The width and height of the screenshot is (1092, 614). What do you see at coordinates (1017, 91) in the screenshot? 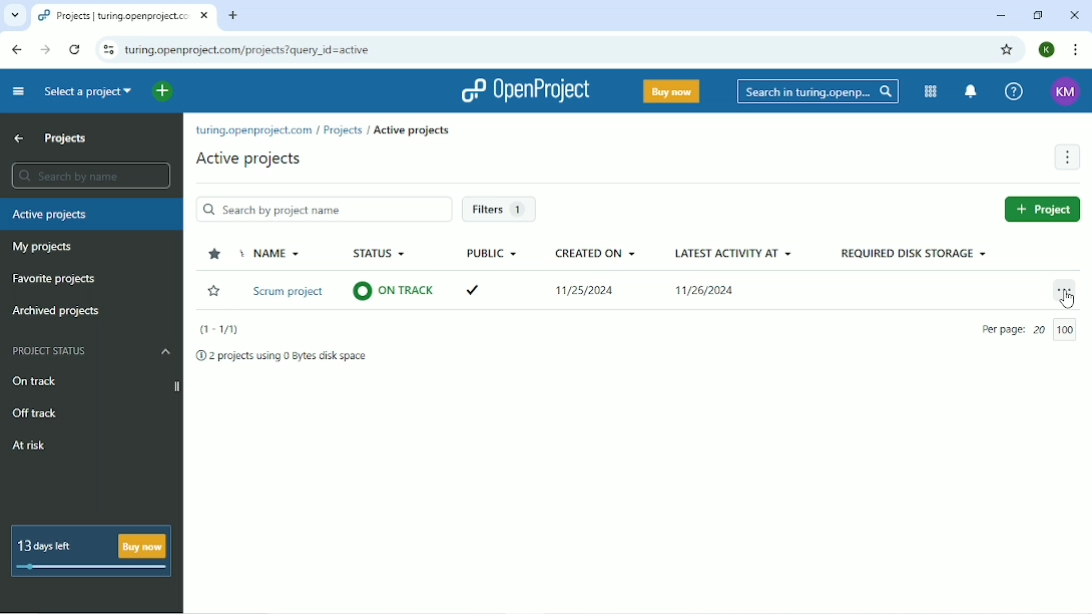
I see `Help` at bounding box center [1017, 91].